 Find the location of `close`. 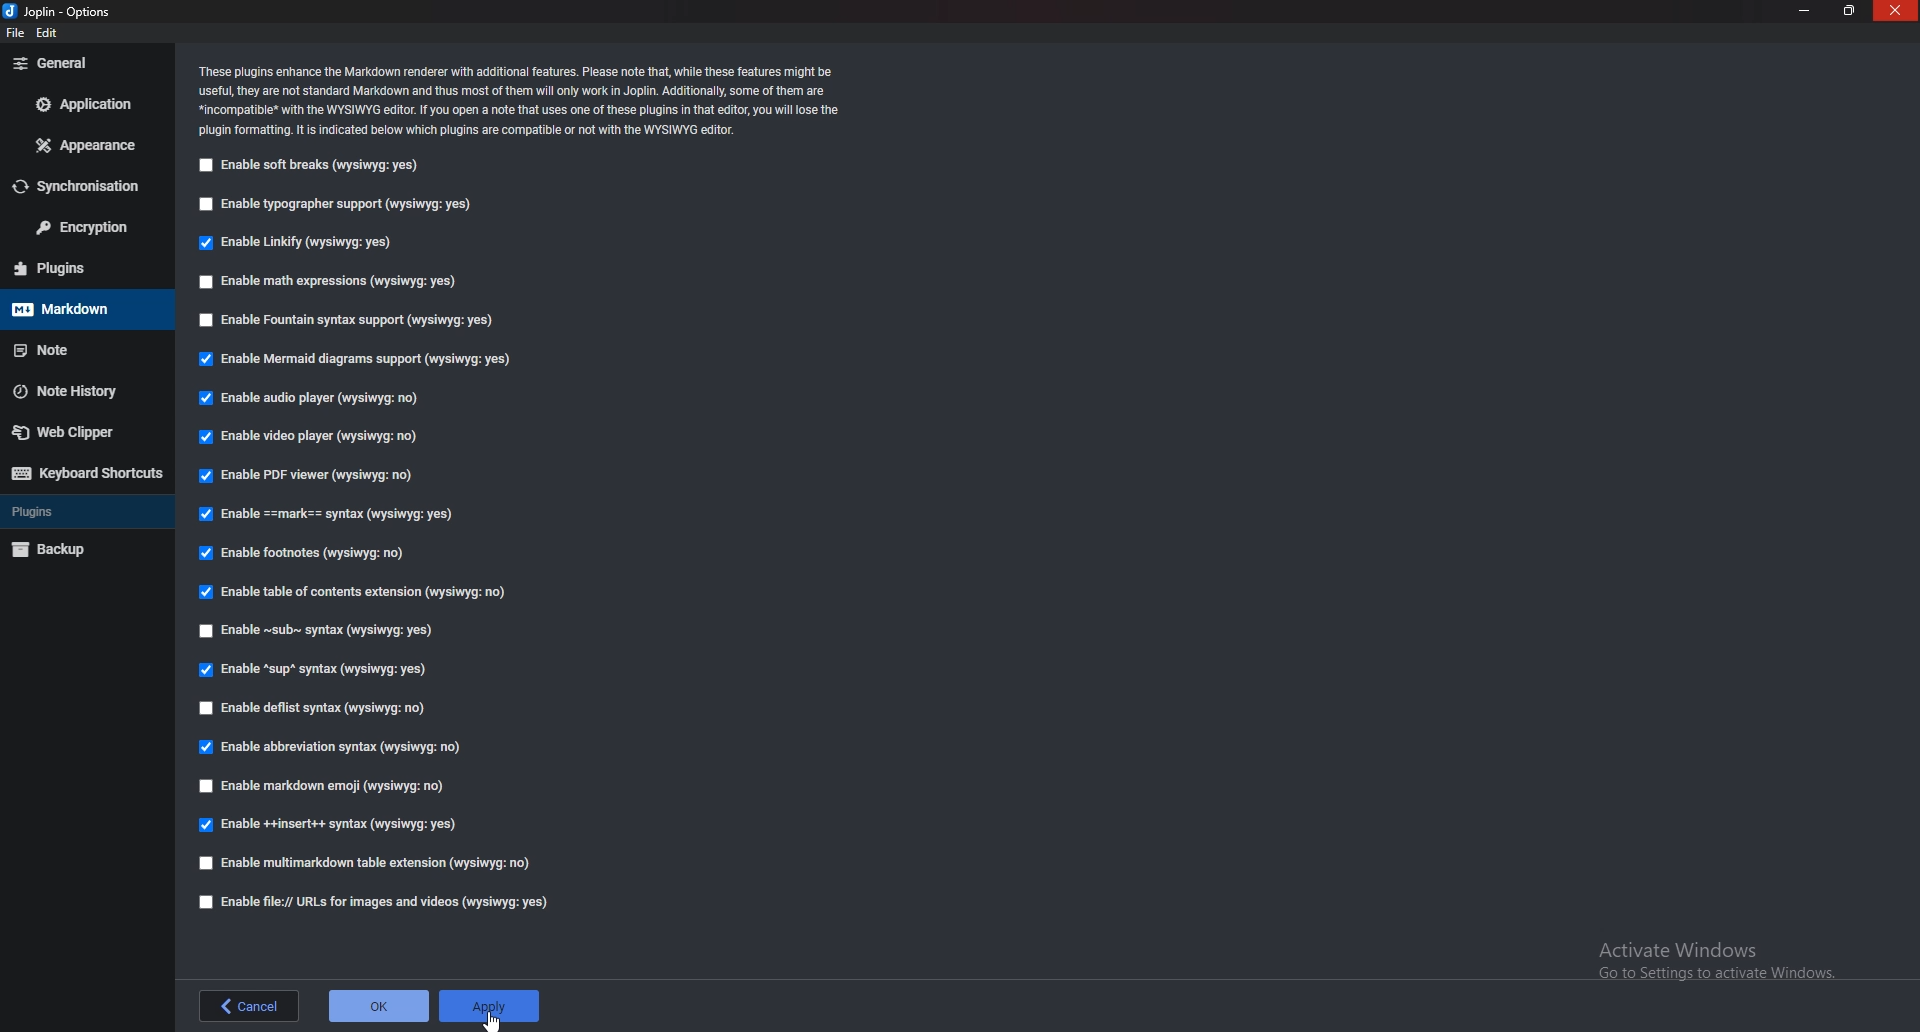

close is located at coordinates (1895, 11).